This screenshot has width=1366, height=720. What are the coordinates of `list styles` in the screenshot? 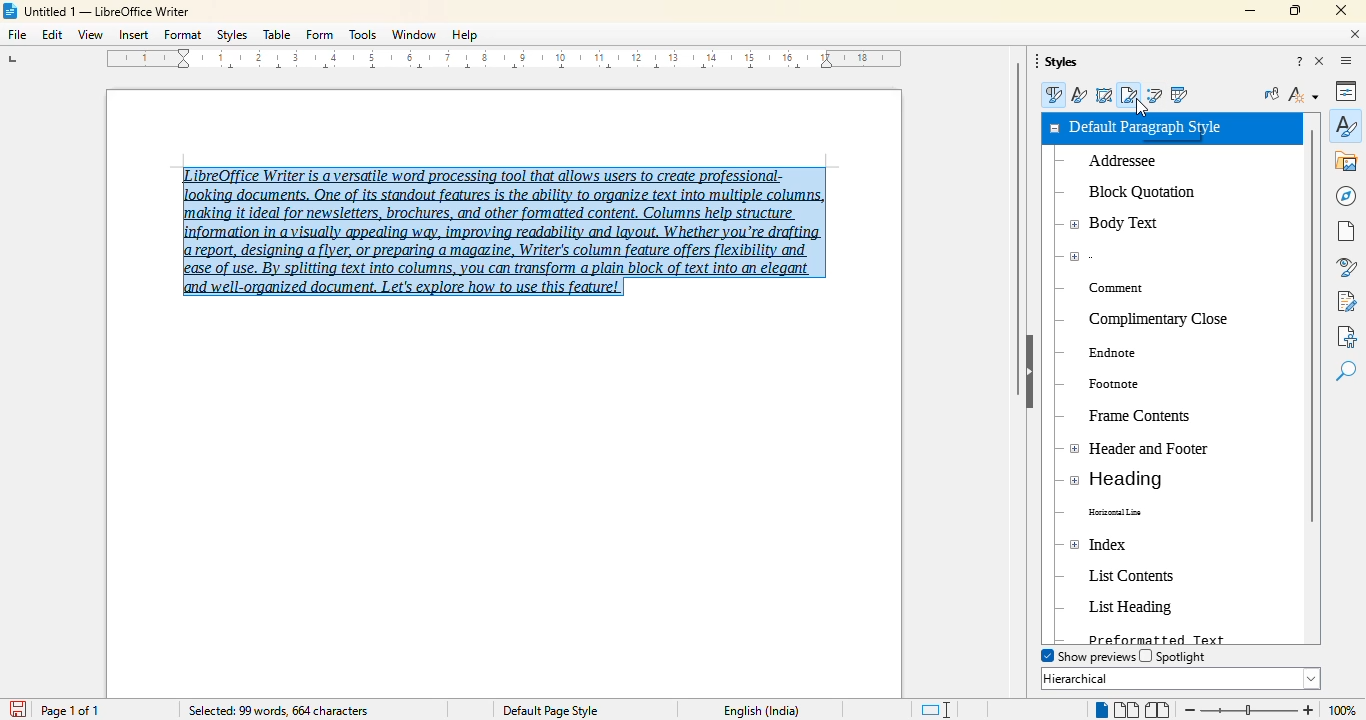 It's located at (1155, 94).